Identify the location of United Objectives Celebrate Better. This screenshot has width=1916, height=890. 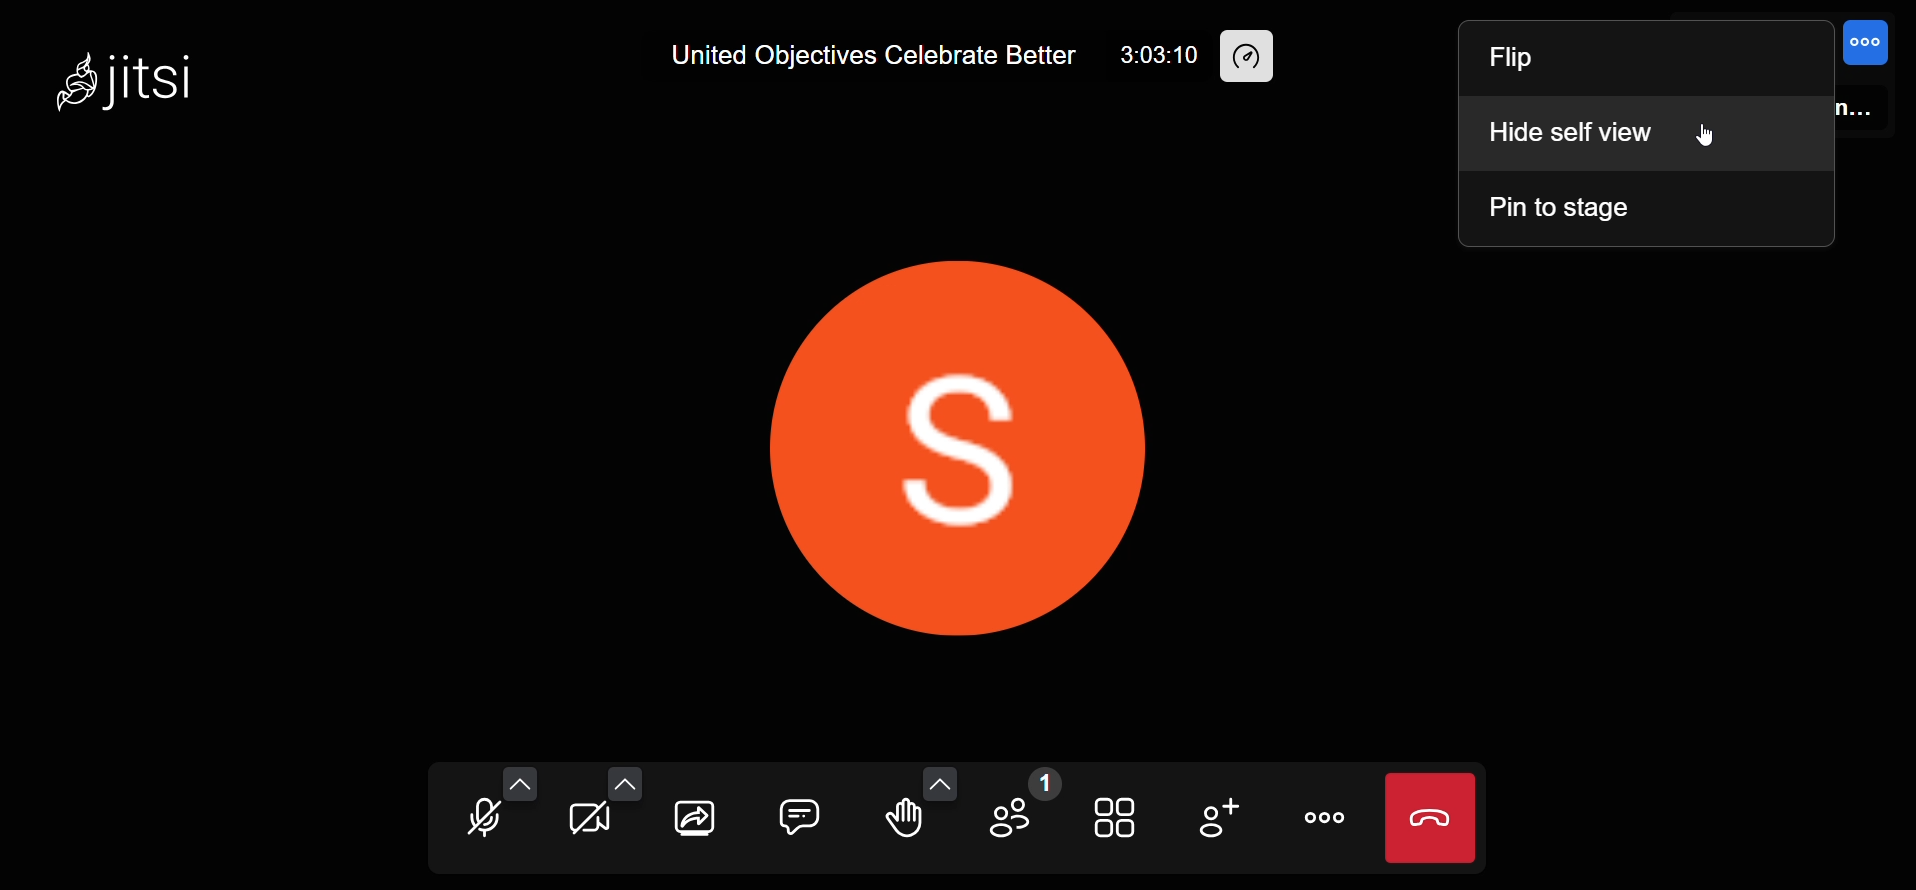
(873, 56).